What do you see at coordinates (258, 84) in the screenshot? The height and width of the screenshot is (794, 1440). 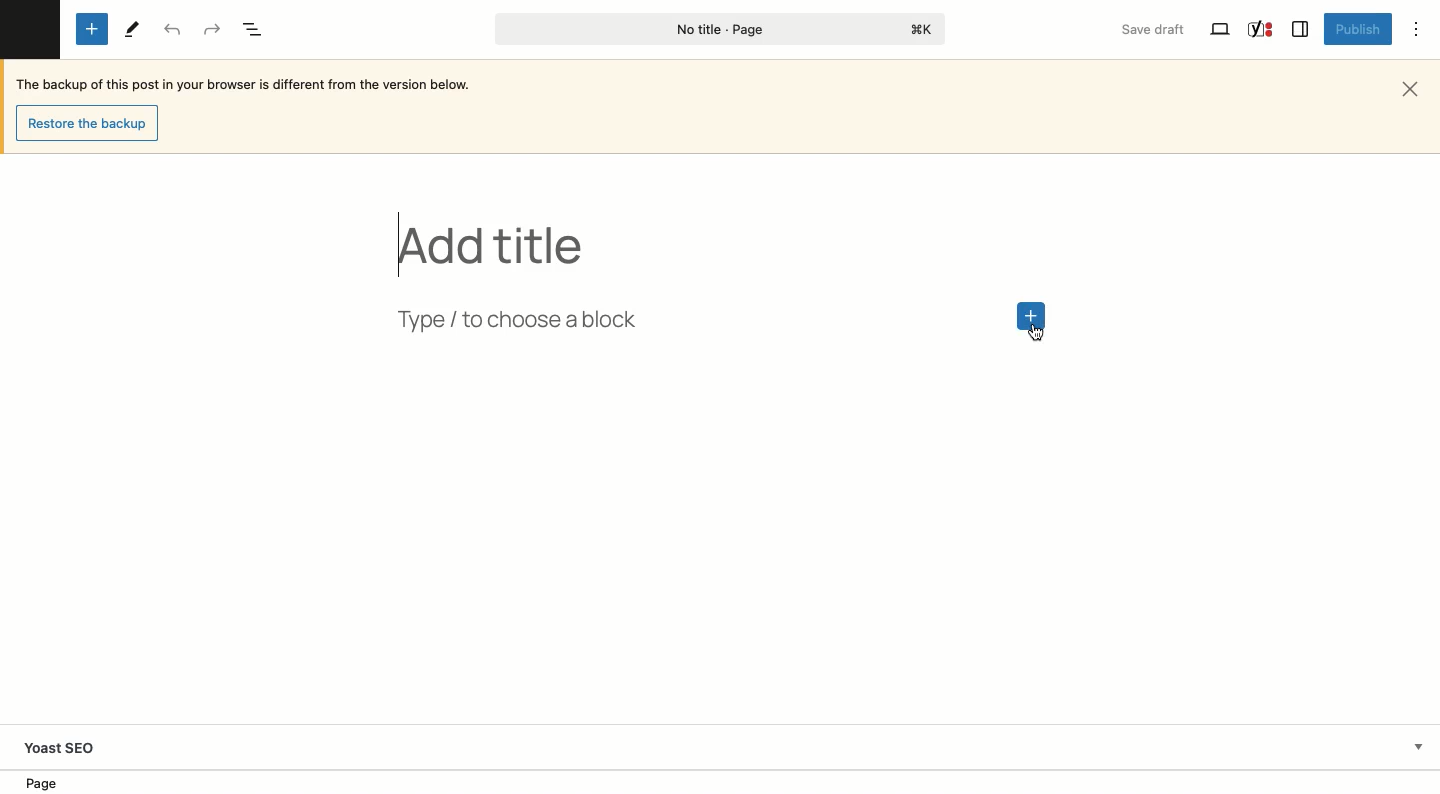 I see `he backup of this post in your browser is different from the version below.` at bounding box center [258, 84].